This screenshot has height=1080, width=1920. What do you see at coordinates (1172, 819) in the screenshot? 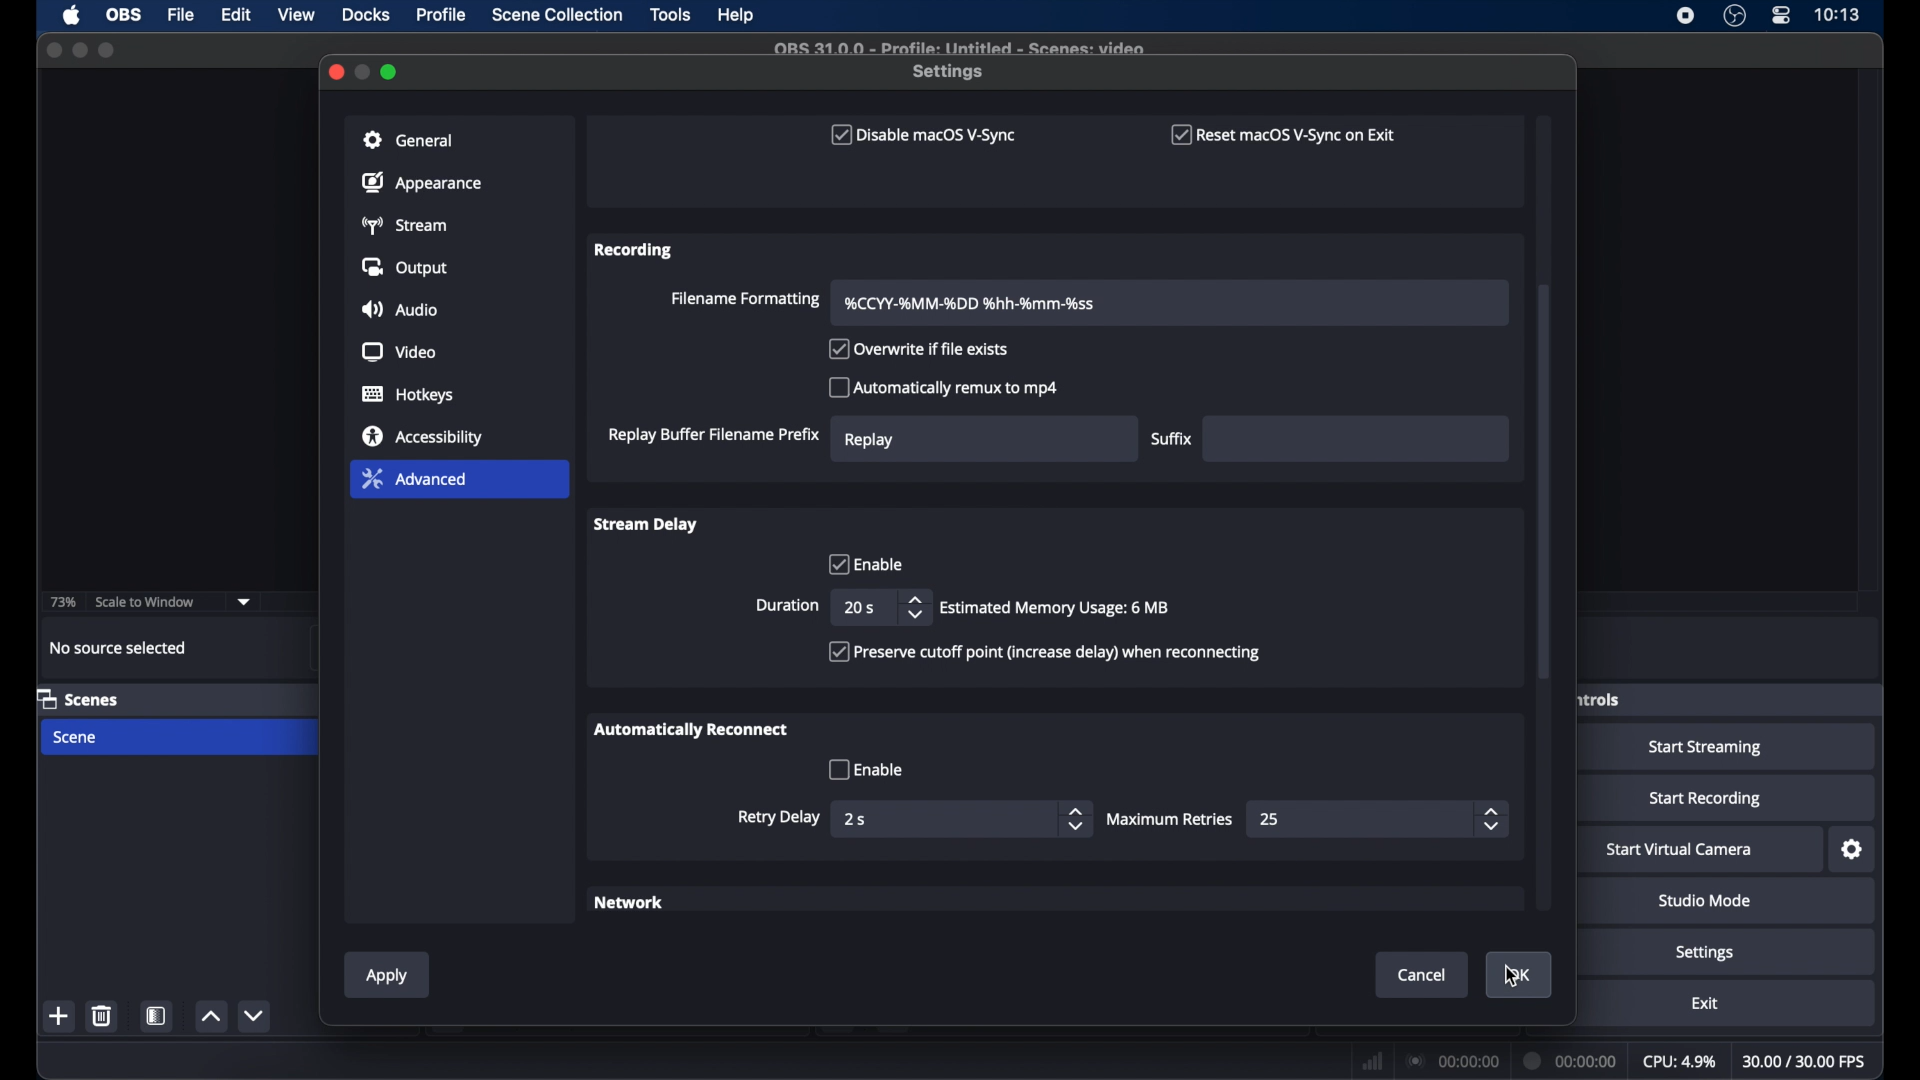
I see `maximum retires` at bounding box center [1172, 819].